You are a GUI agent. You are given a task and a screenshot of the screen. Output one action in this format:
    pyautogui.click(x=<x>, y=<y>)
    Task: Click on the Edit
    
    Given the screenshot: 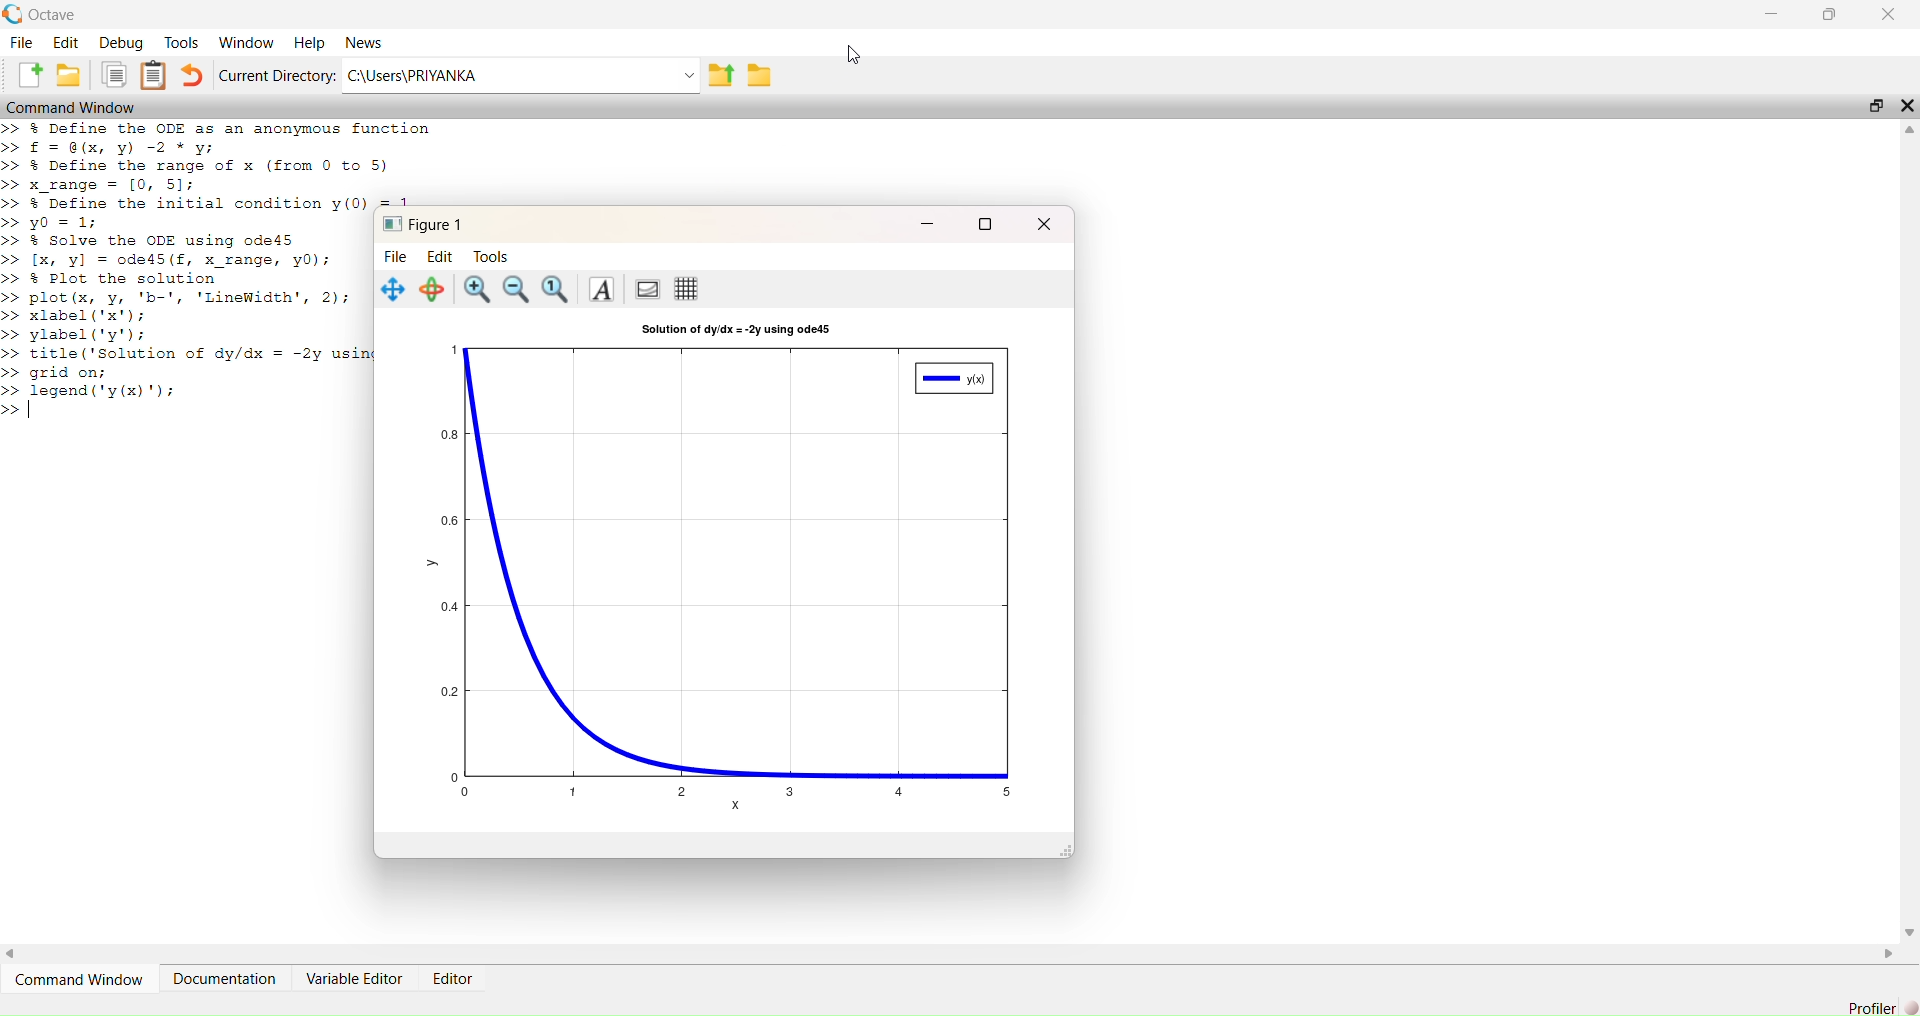 What is the action you would take?
    pyautogui.click(x=66, y=42)
    